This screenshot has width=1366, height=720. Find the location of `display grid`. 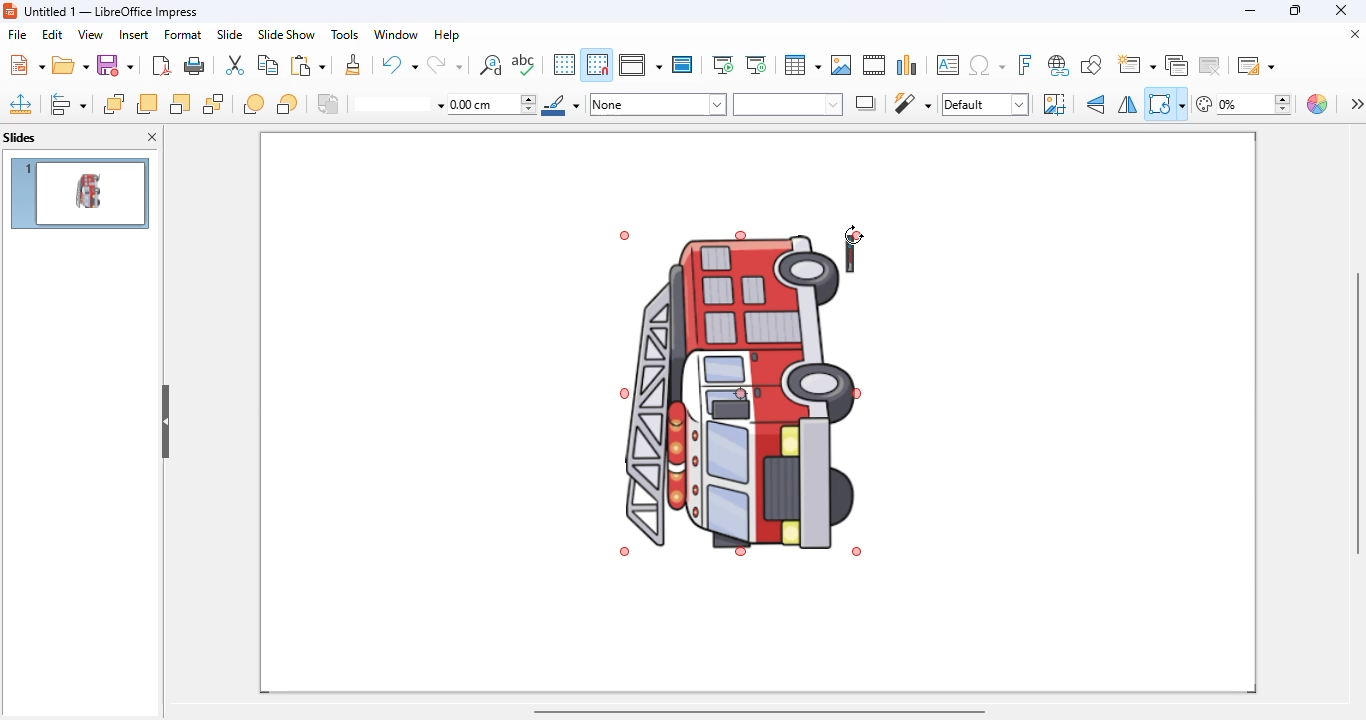

display grid is located at coordinates (564, 65).